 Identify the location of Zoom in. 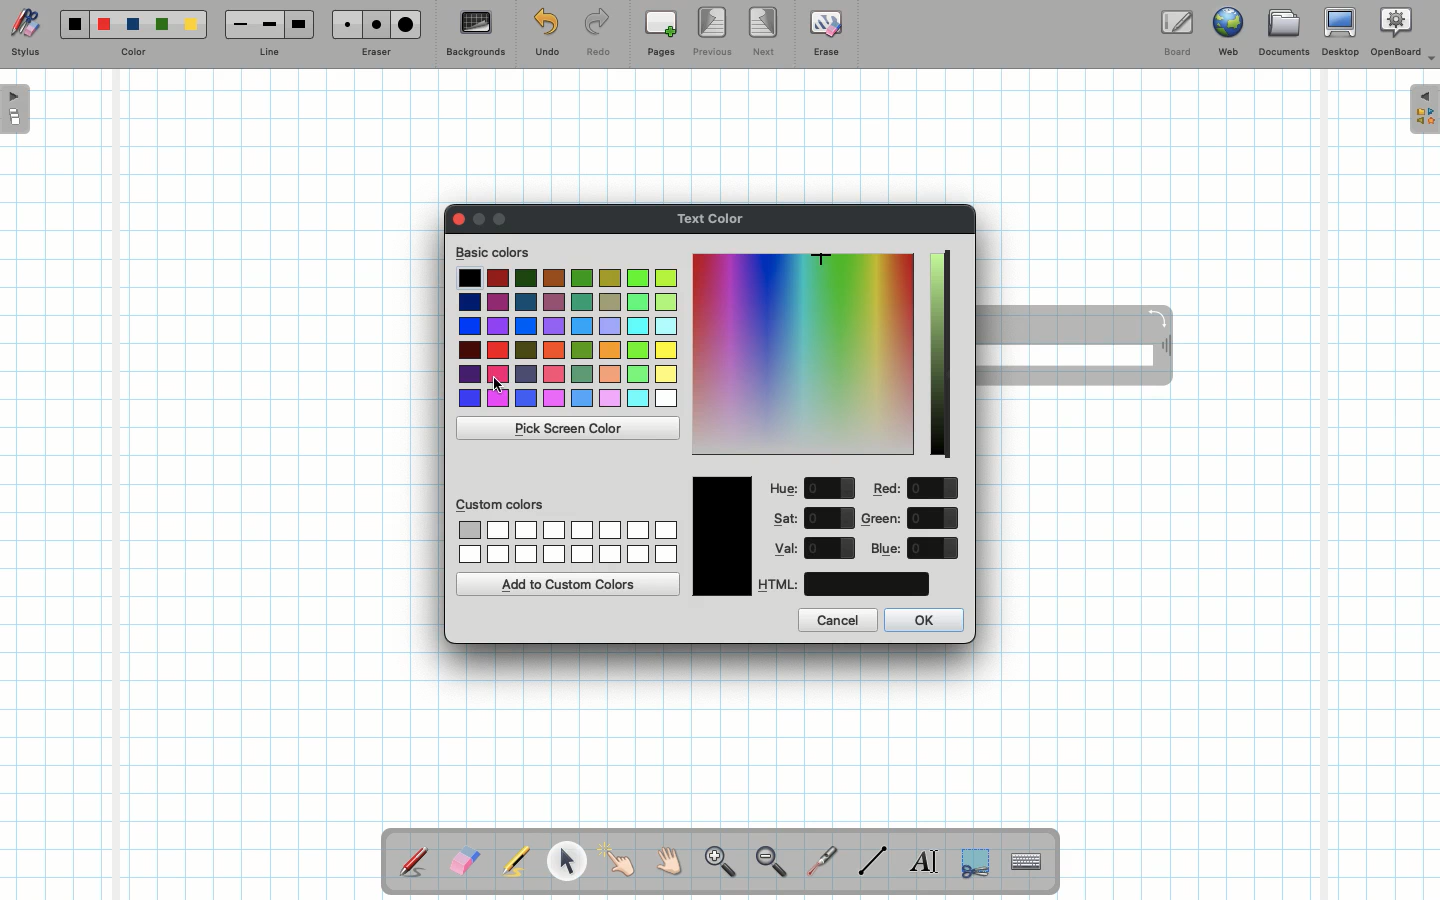
(715, 864).